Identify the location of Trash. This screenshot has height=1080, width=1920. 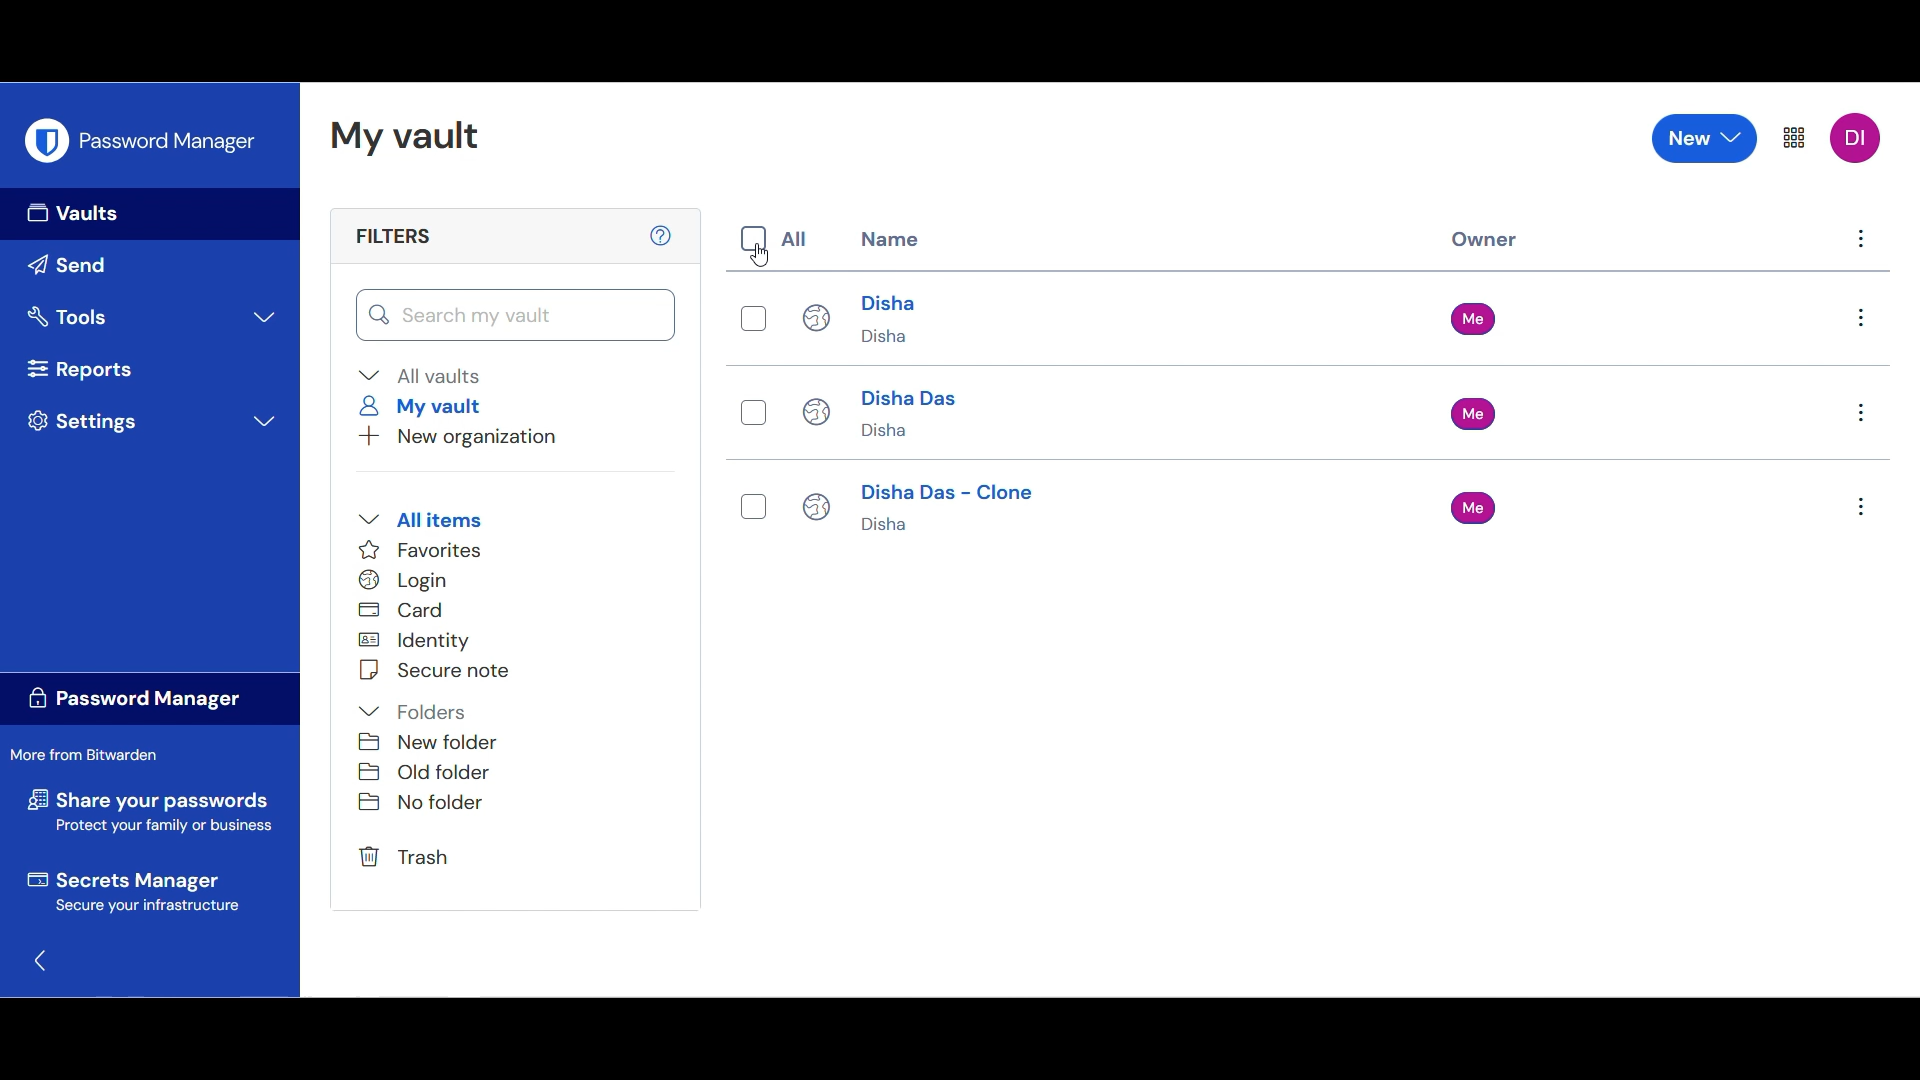
(408, 858).